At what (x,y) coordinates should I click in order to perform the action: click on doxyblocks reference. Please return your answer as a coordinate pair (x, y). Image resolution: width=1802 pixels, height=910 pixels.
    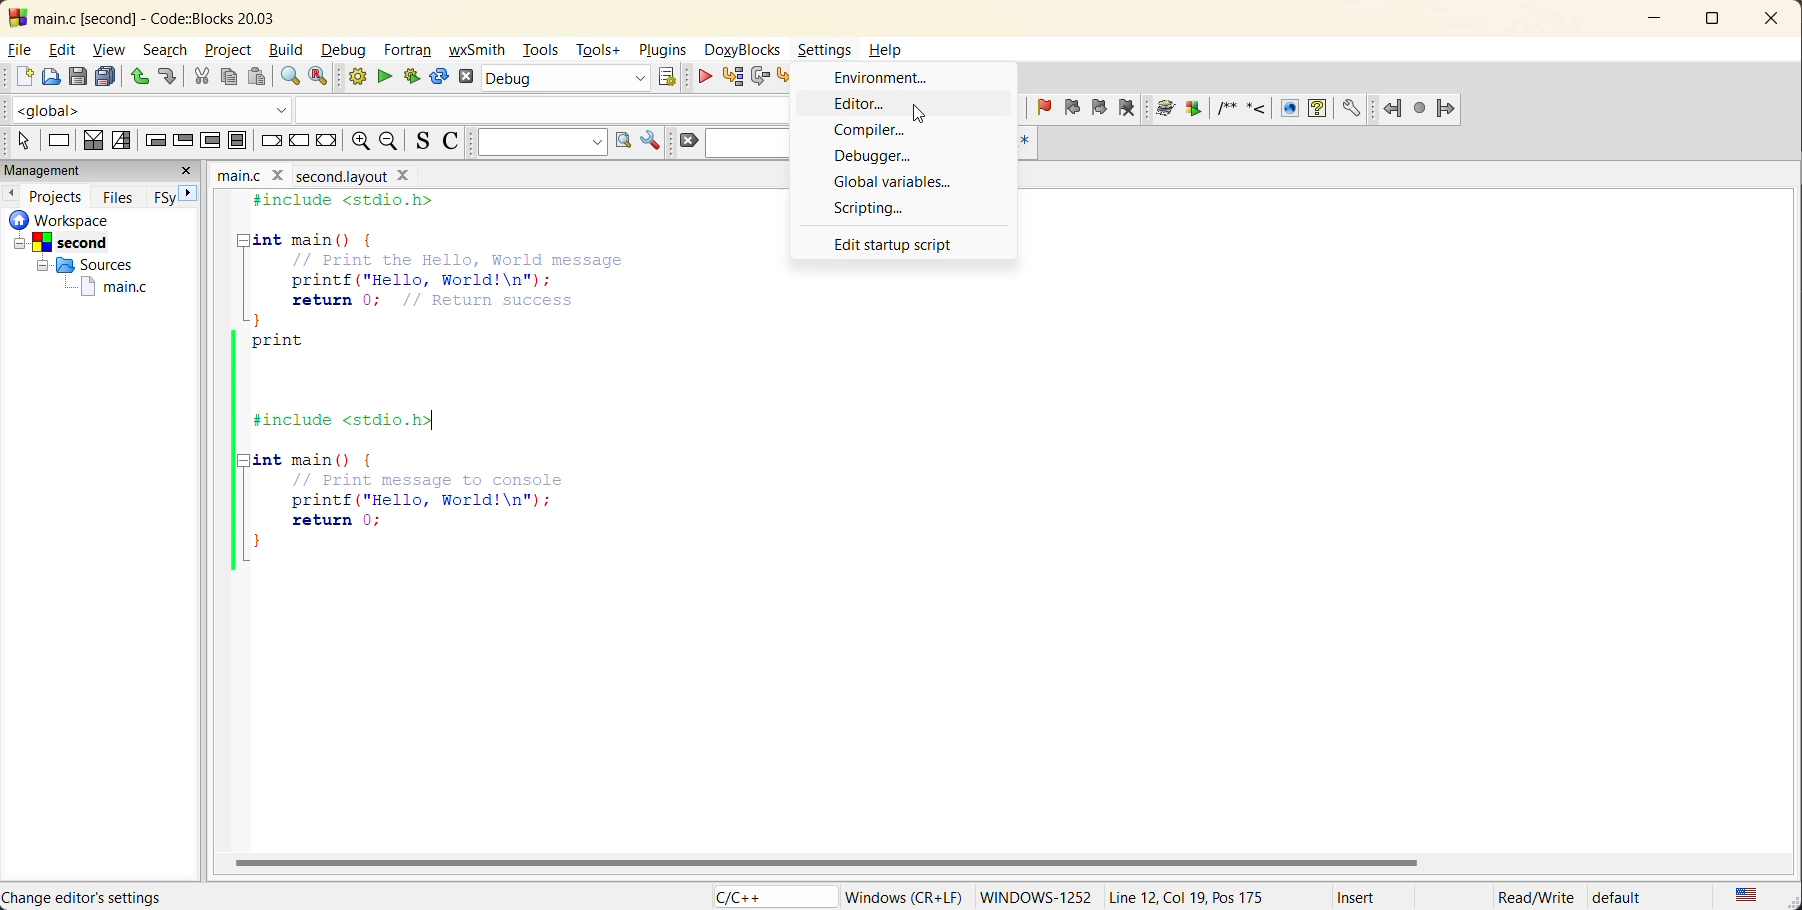
    Looking at the image, I should click on (1263, 109).